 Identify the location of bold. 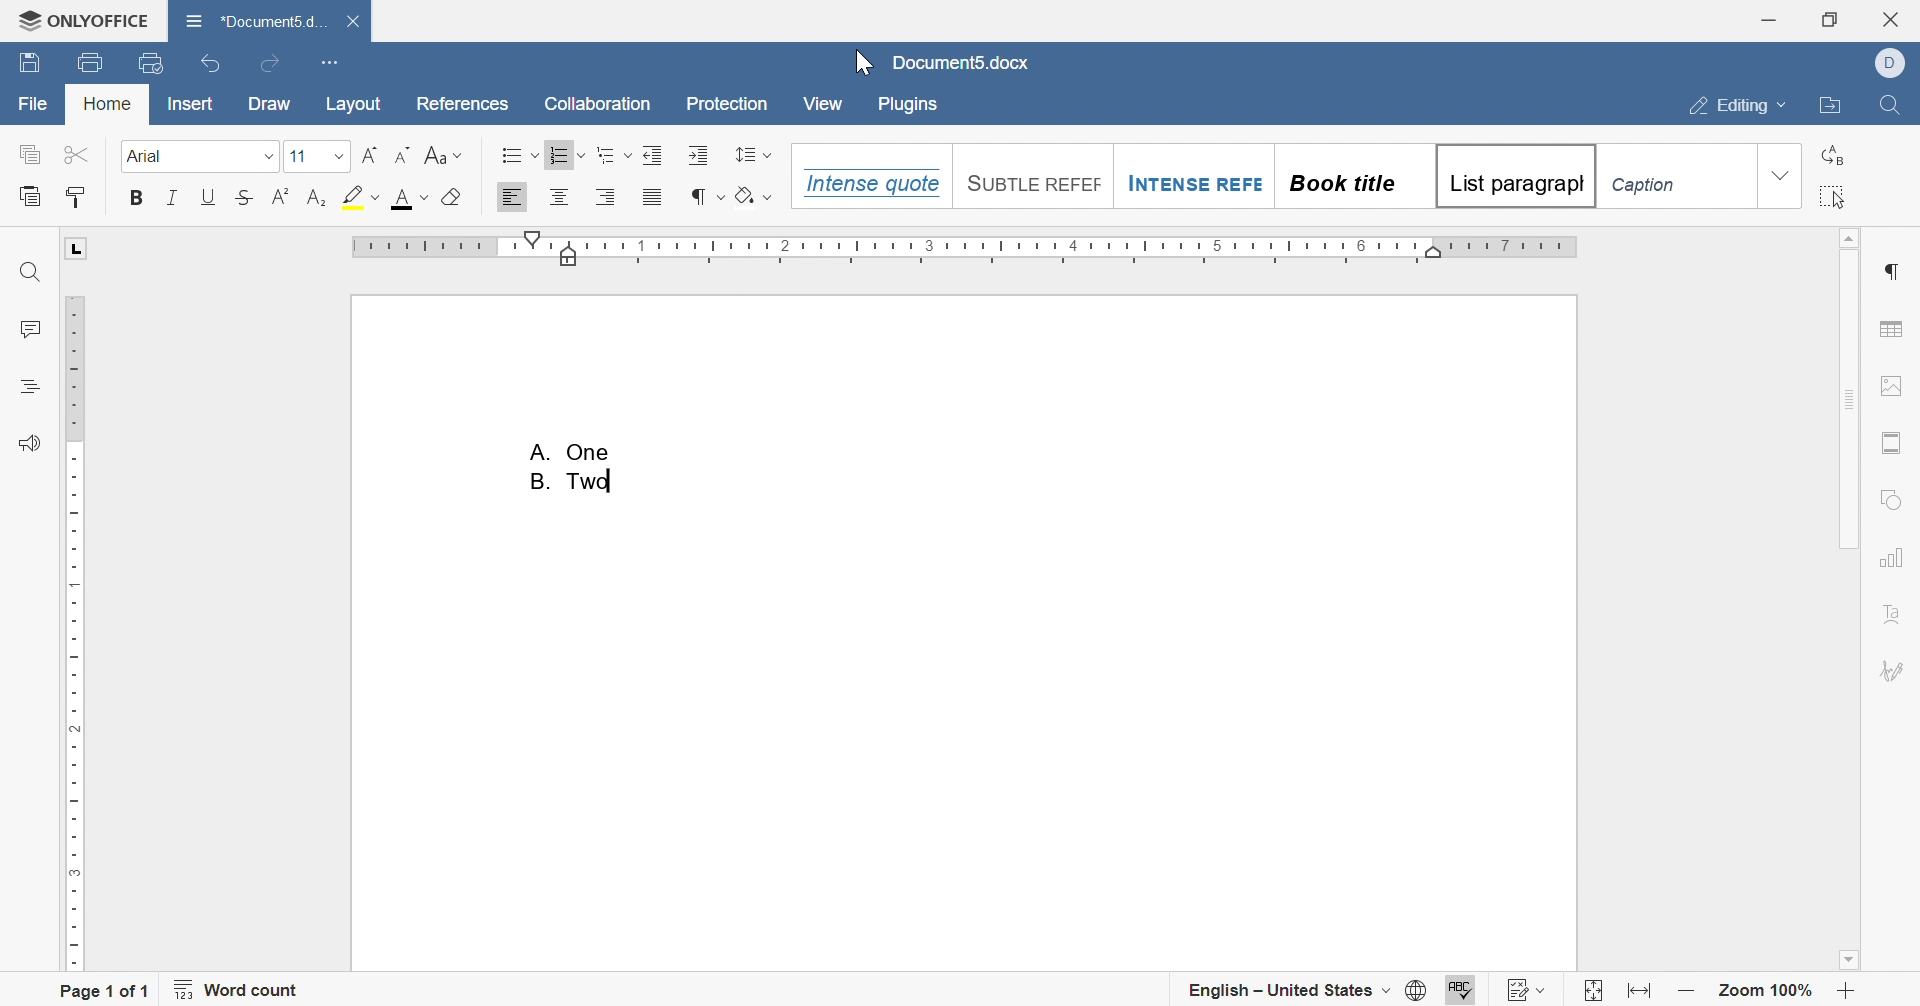
(136, 197).